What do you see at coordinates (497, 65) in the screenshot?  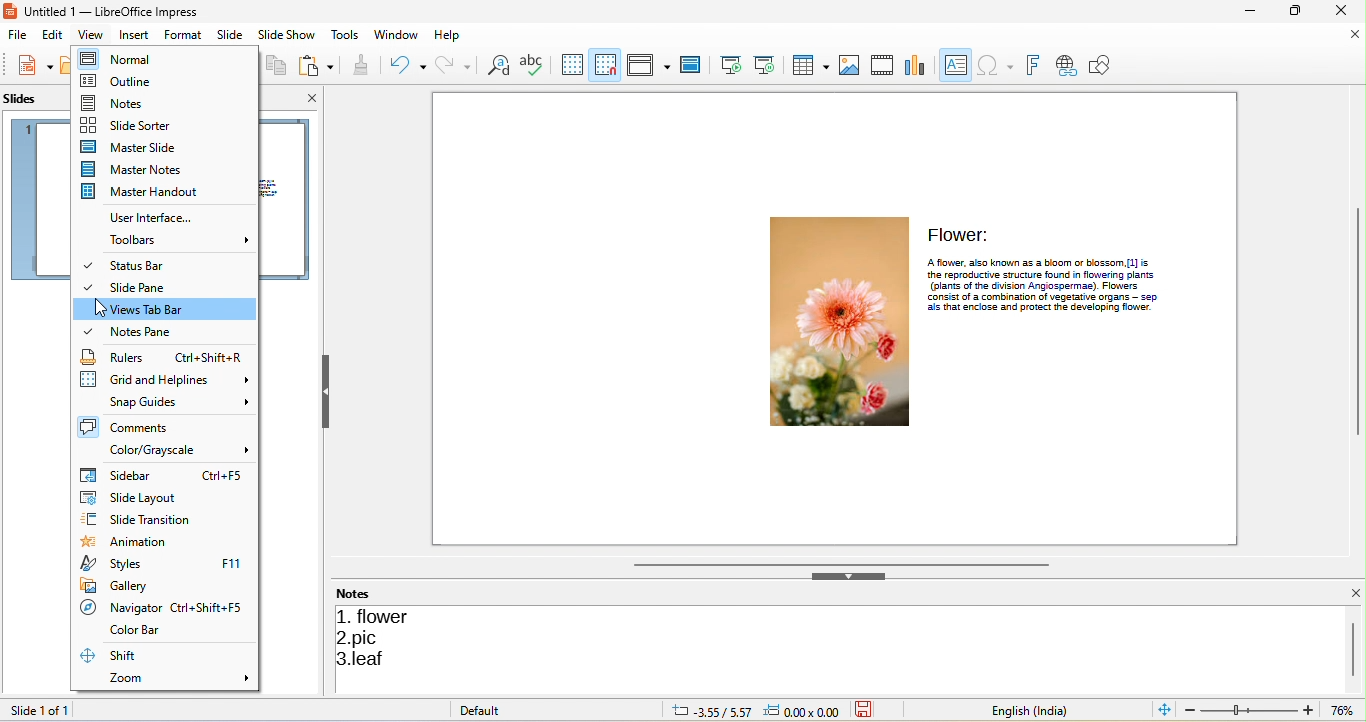 I see `find and replace` at bounding box center [497, 65].